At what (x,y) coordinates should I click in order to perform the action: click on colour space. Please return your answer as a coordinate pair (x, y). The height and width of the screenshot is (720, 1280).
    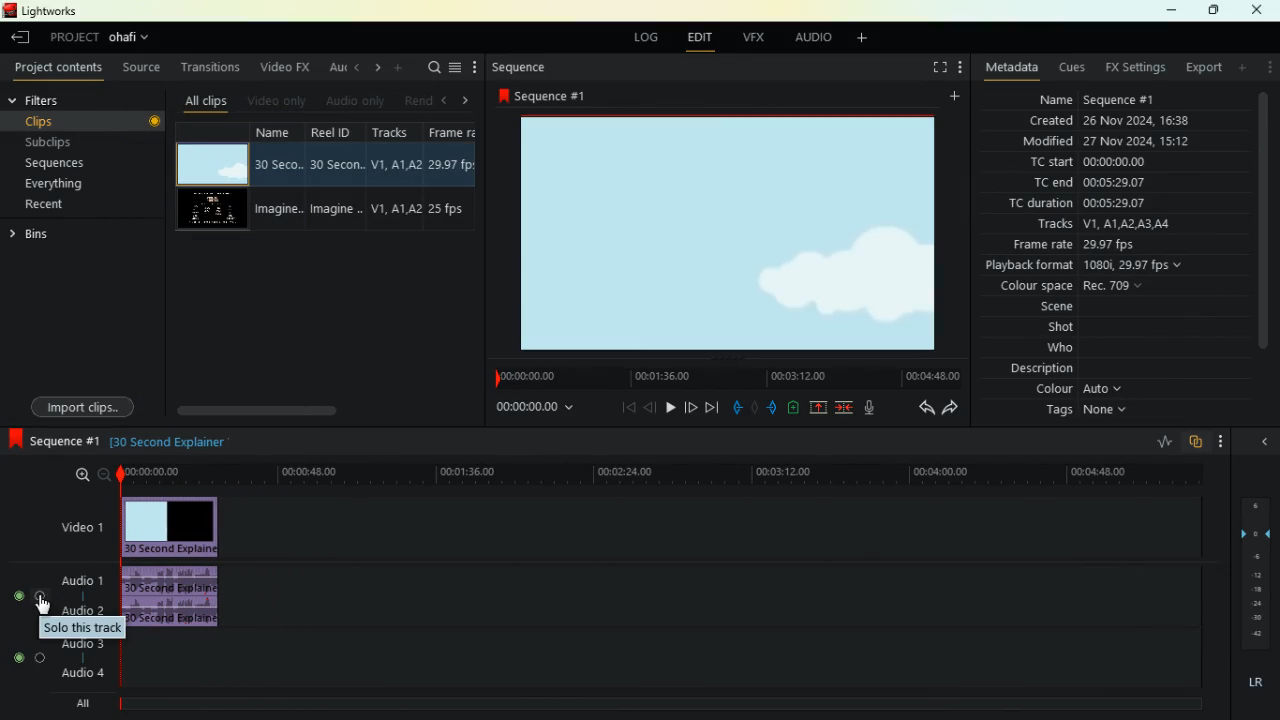
    Looking at the image, I should click on (1074, 286).